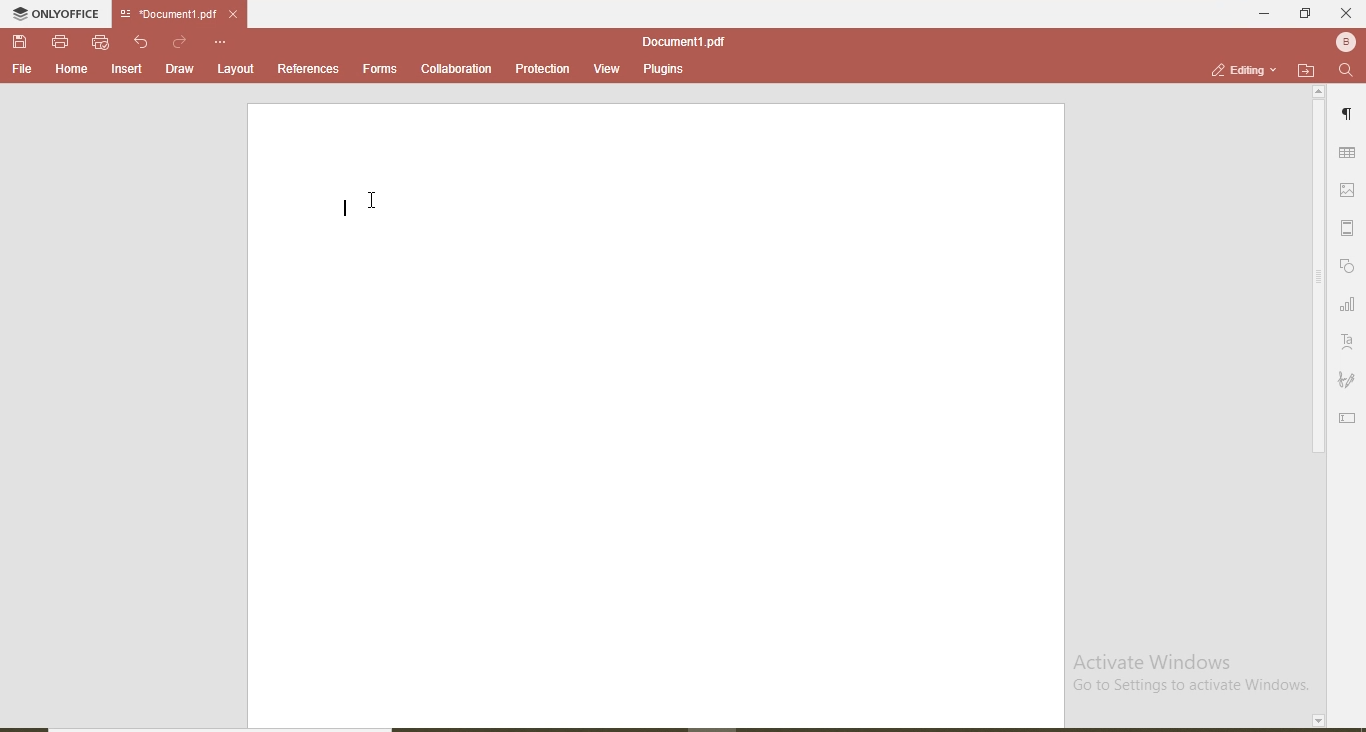 Image resolution: width=1366 pixels, height=732 pixels. Describe the element at coordinates (1348, 154) in the screenshot. I see `table` at that location.